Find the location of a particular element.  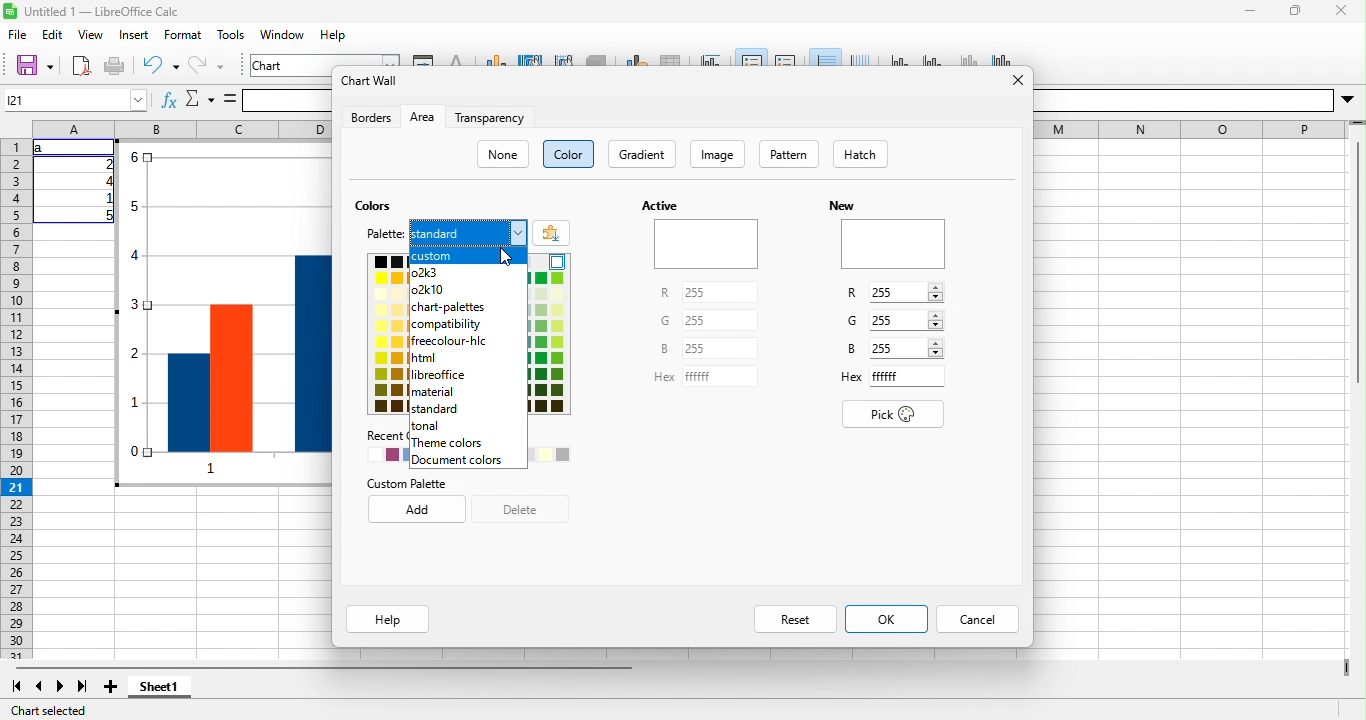

B is located at coordinates (852, 348).